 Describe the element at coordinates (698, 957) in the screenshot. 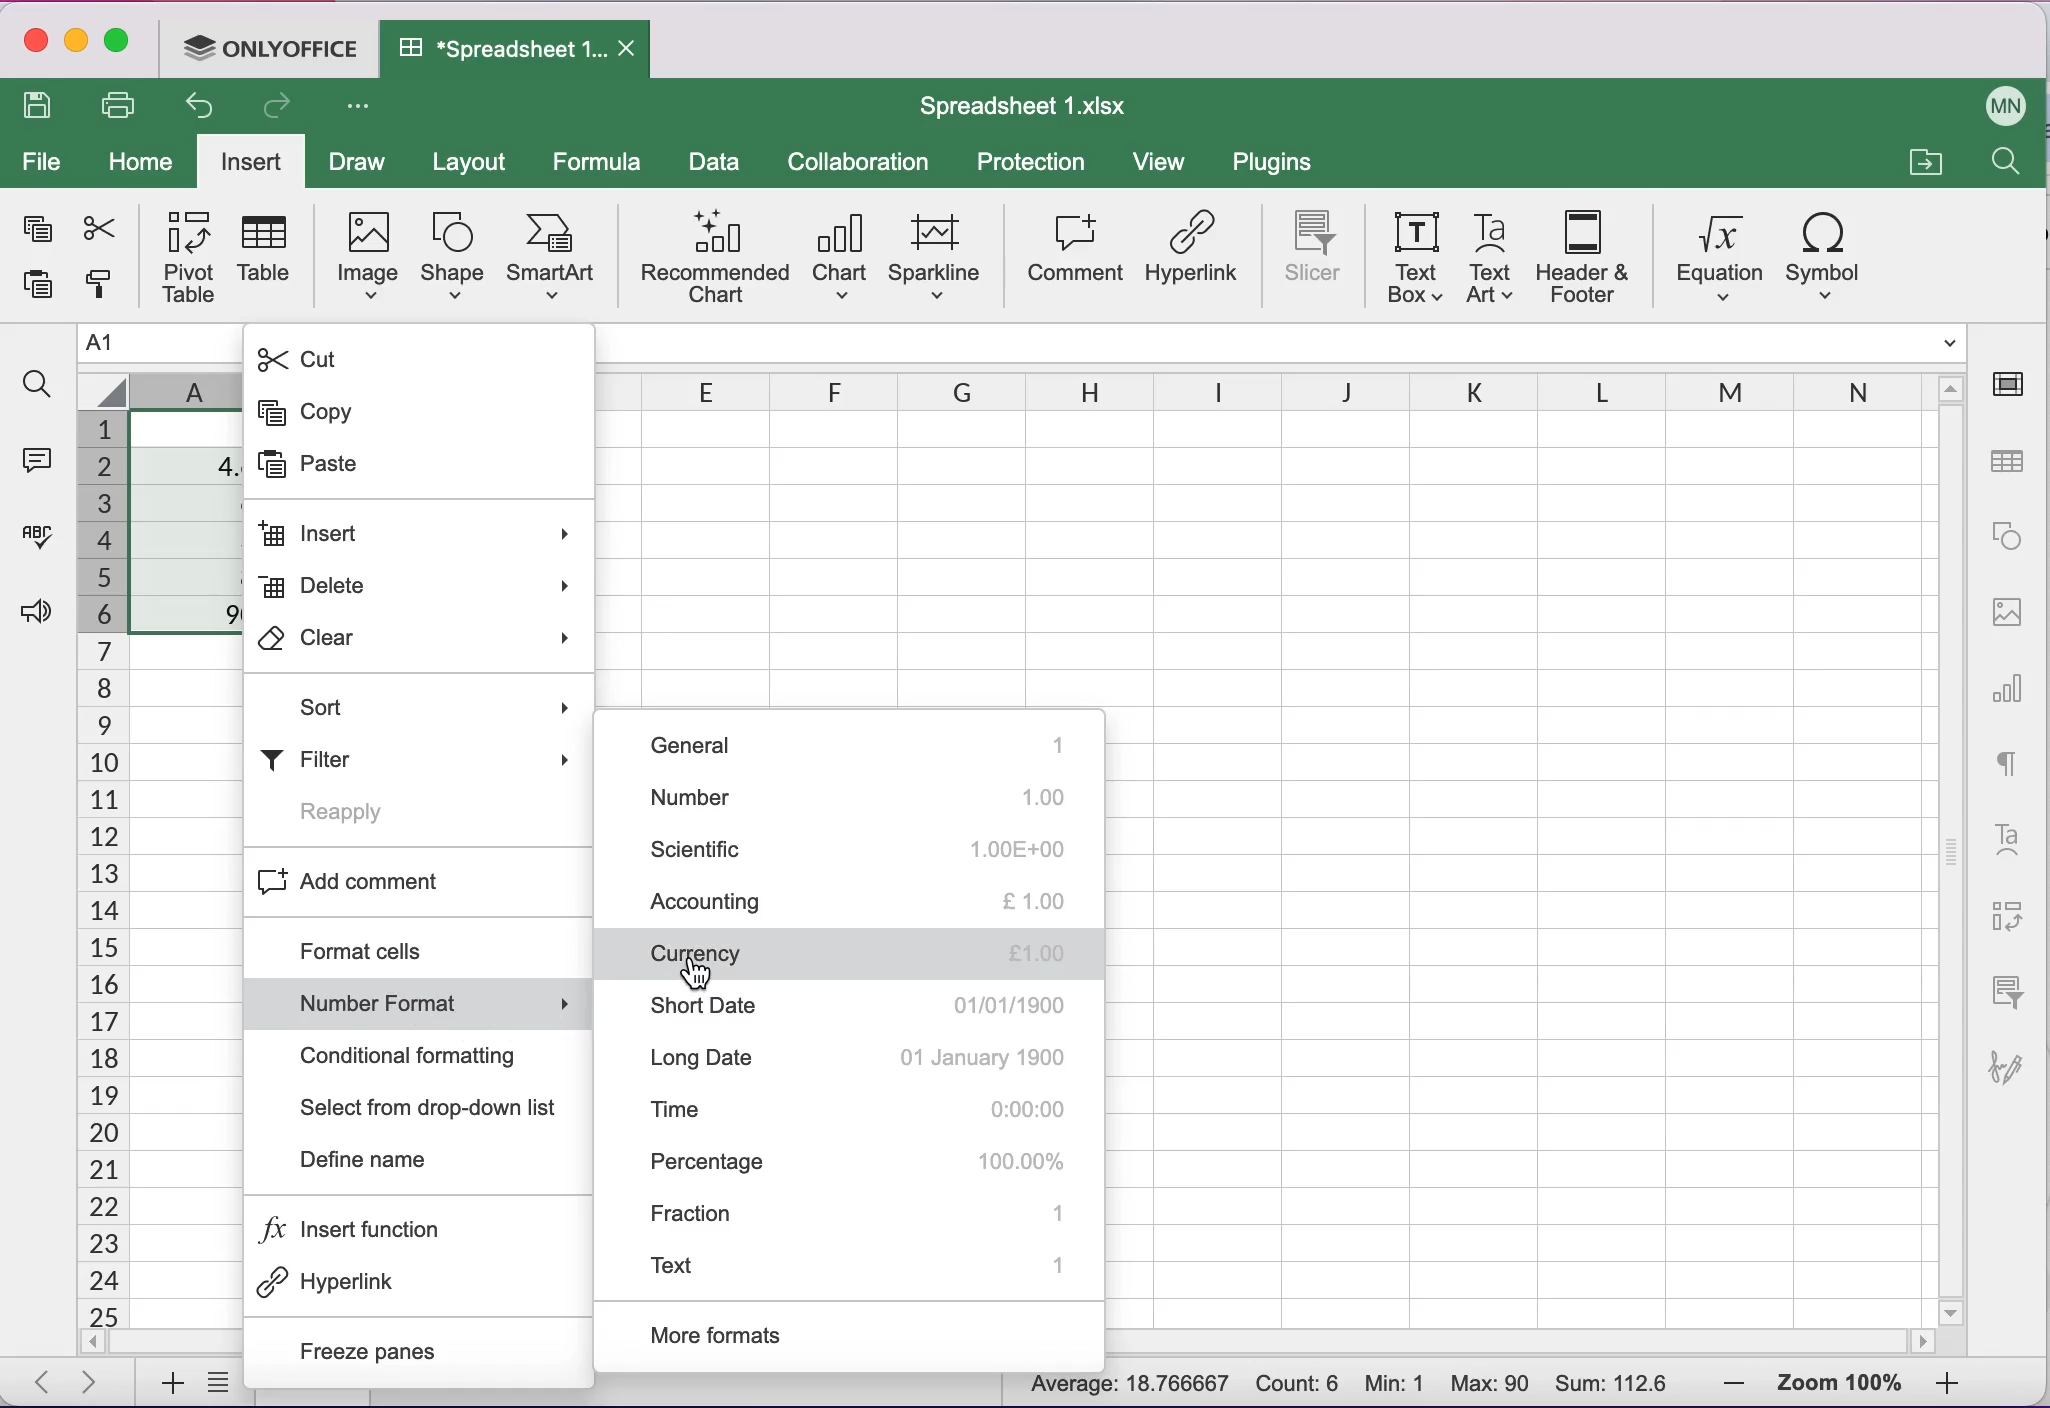

I see `Cursor` at that location.